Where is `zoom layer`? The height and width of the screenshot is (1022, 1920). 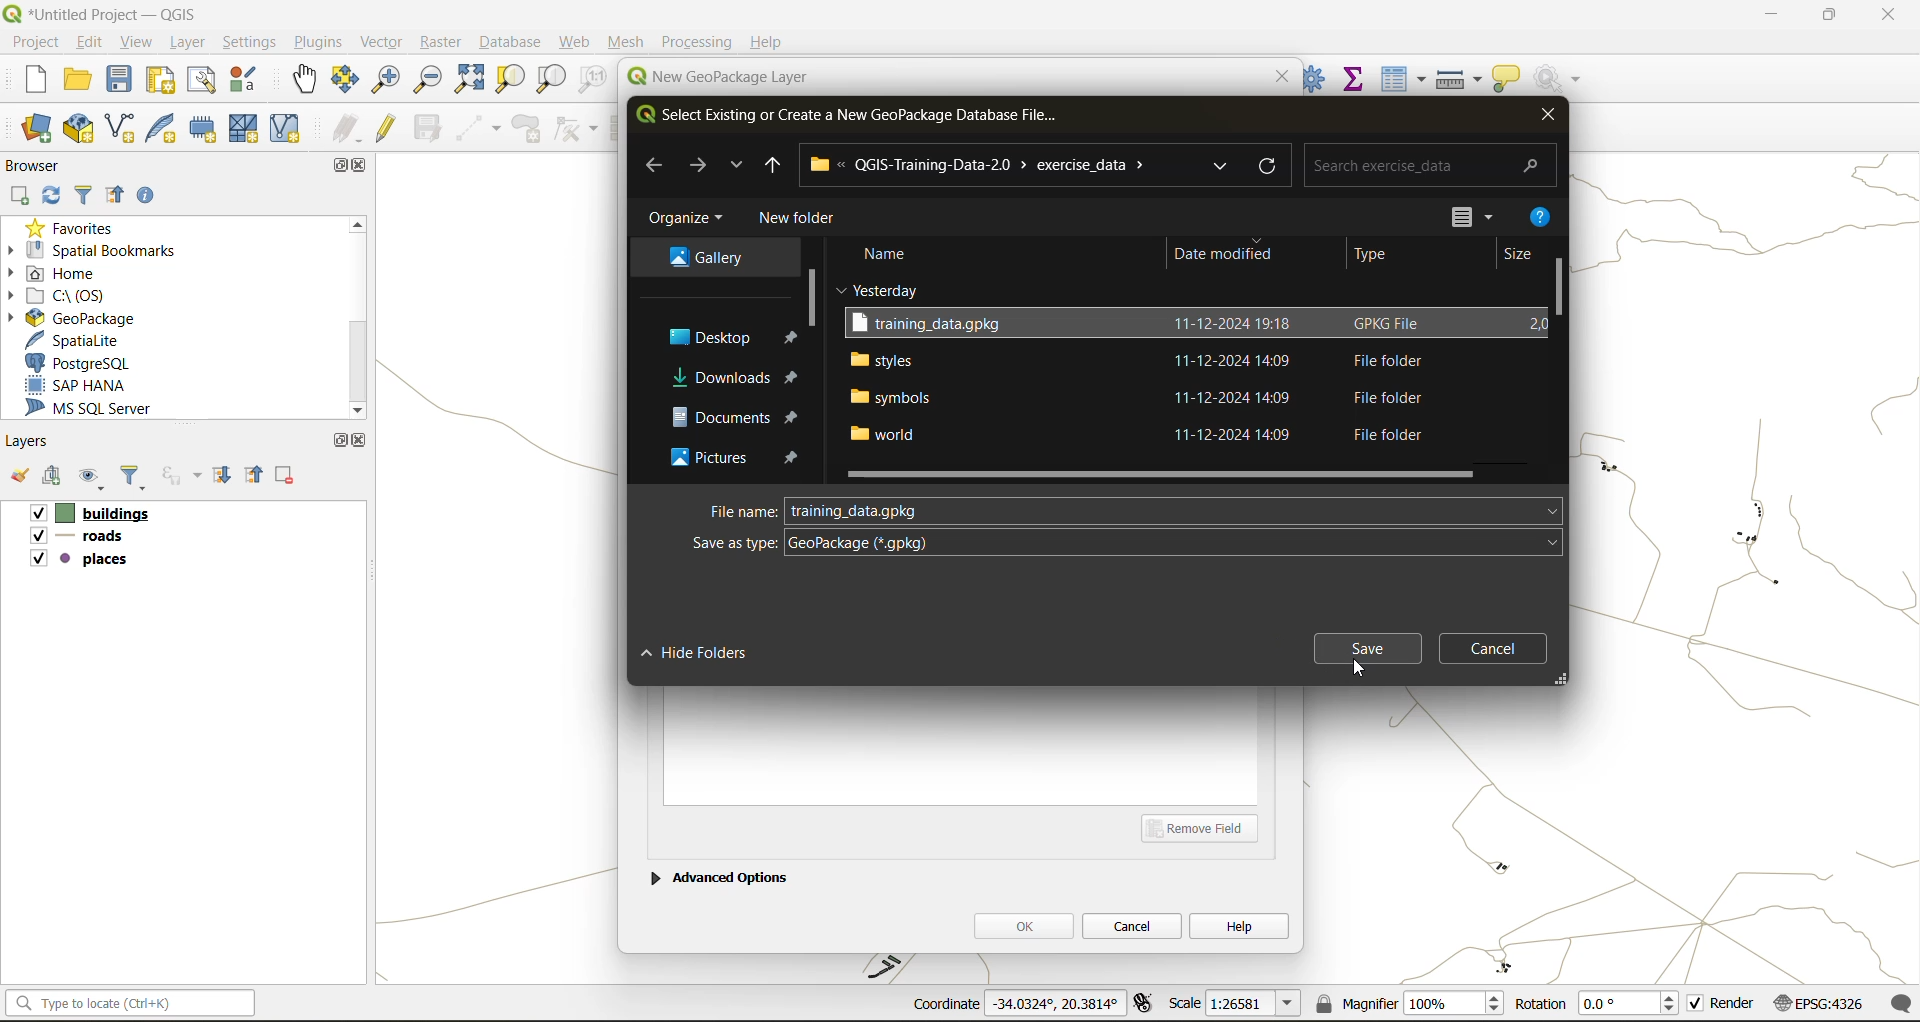
zoom layer is located at coordinates (551, 80).